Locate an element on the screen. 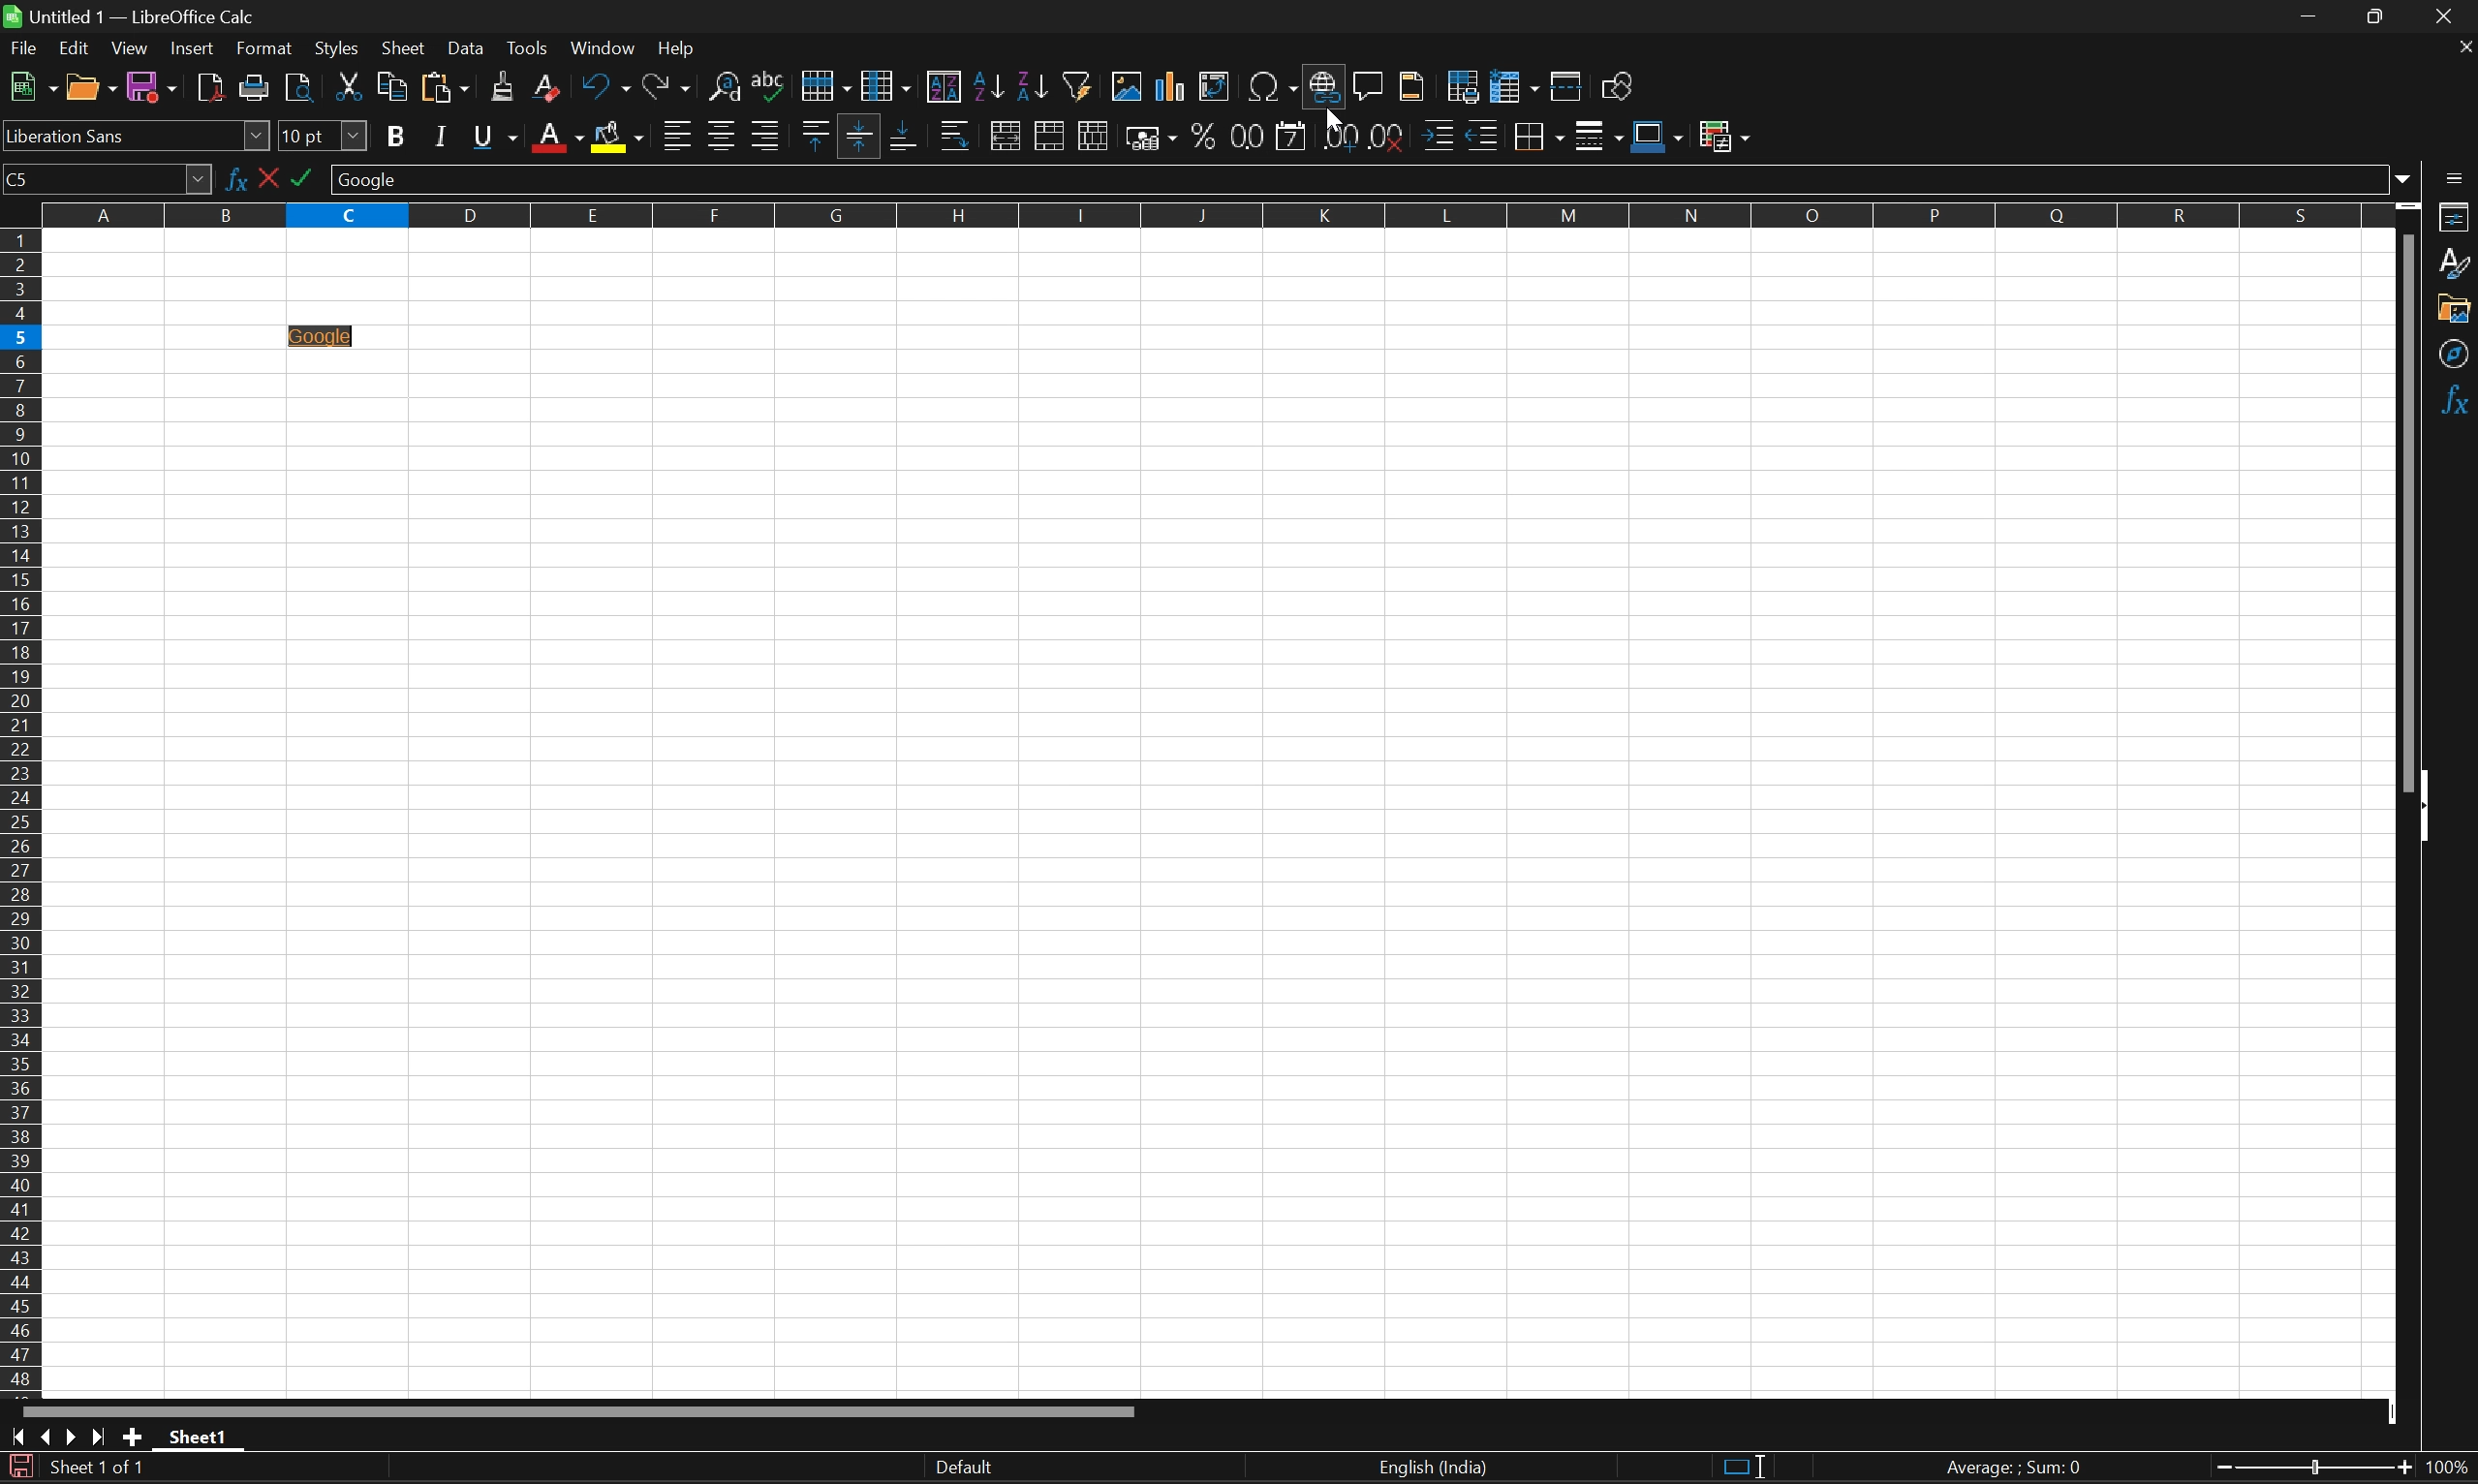  Align right is located at coordinates (767, 136).